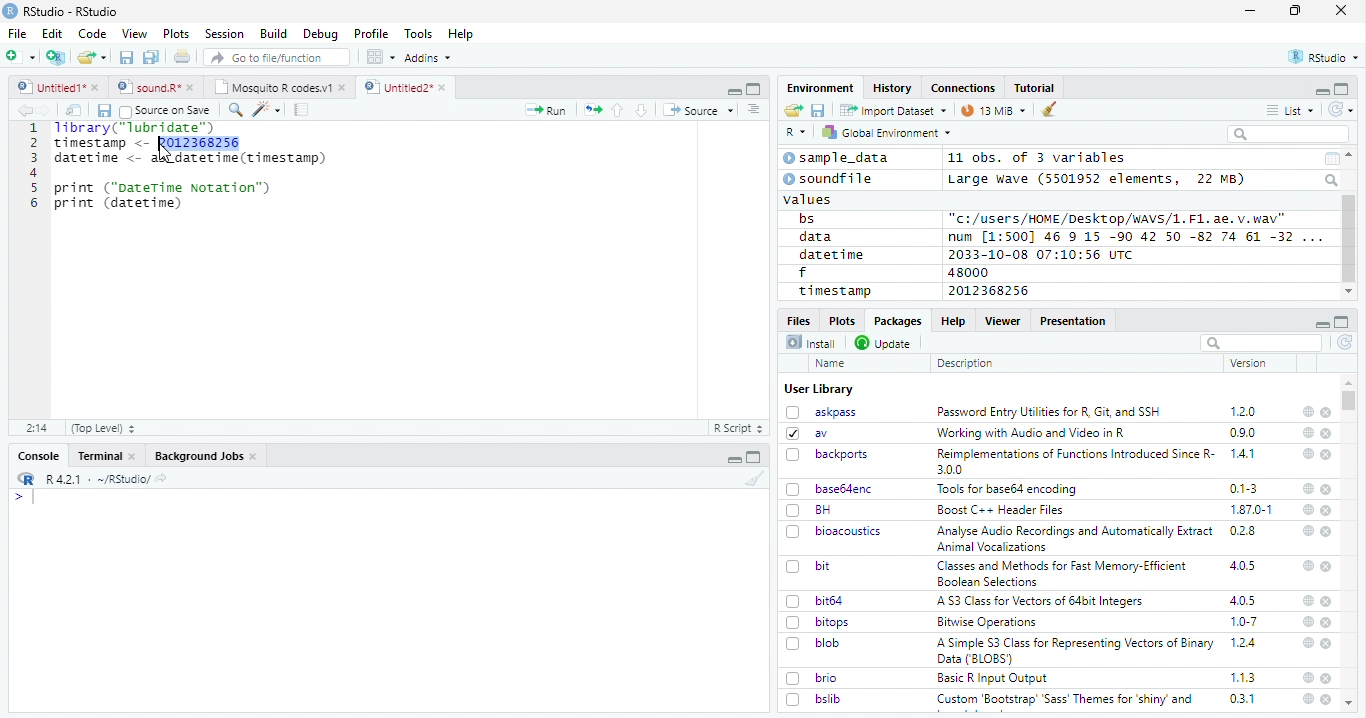  What do you see at coordinates (1245, 411) in the screenshot?
I see `1.2.0` at bounding box center [1245, 411].